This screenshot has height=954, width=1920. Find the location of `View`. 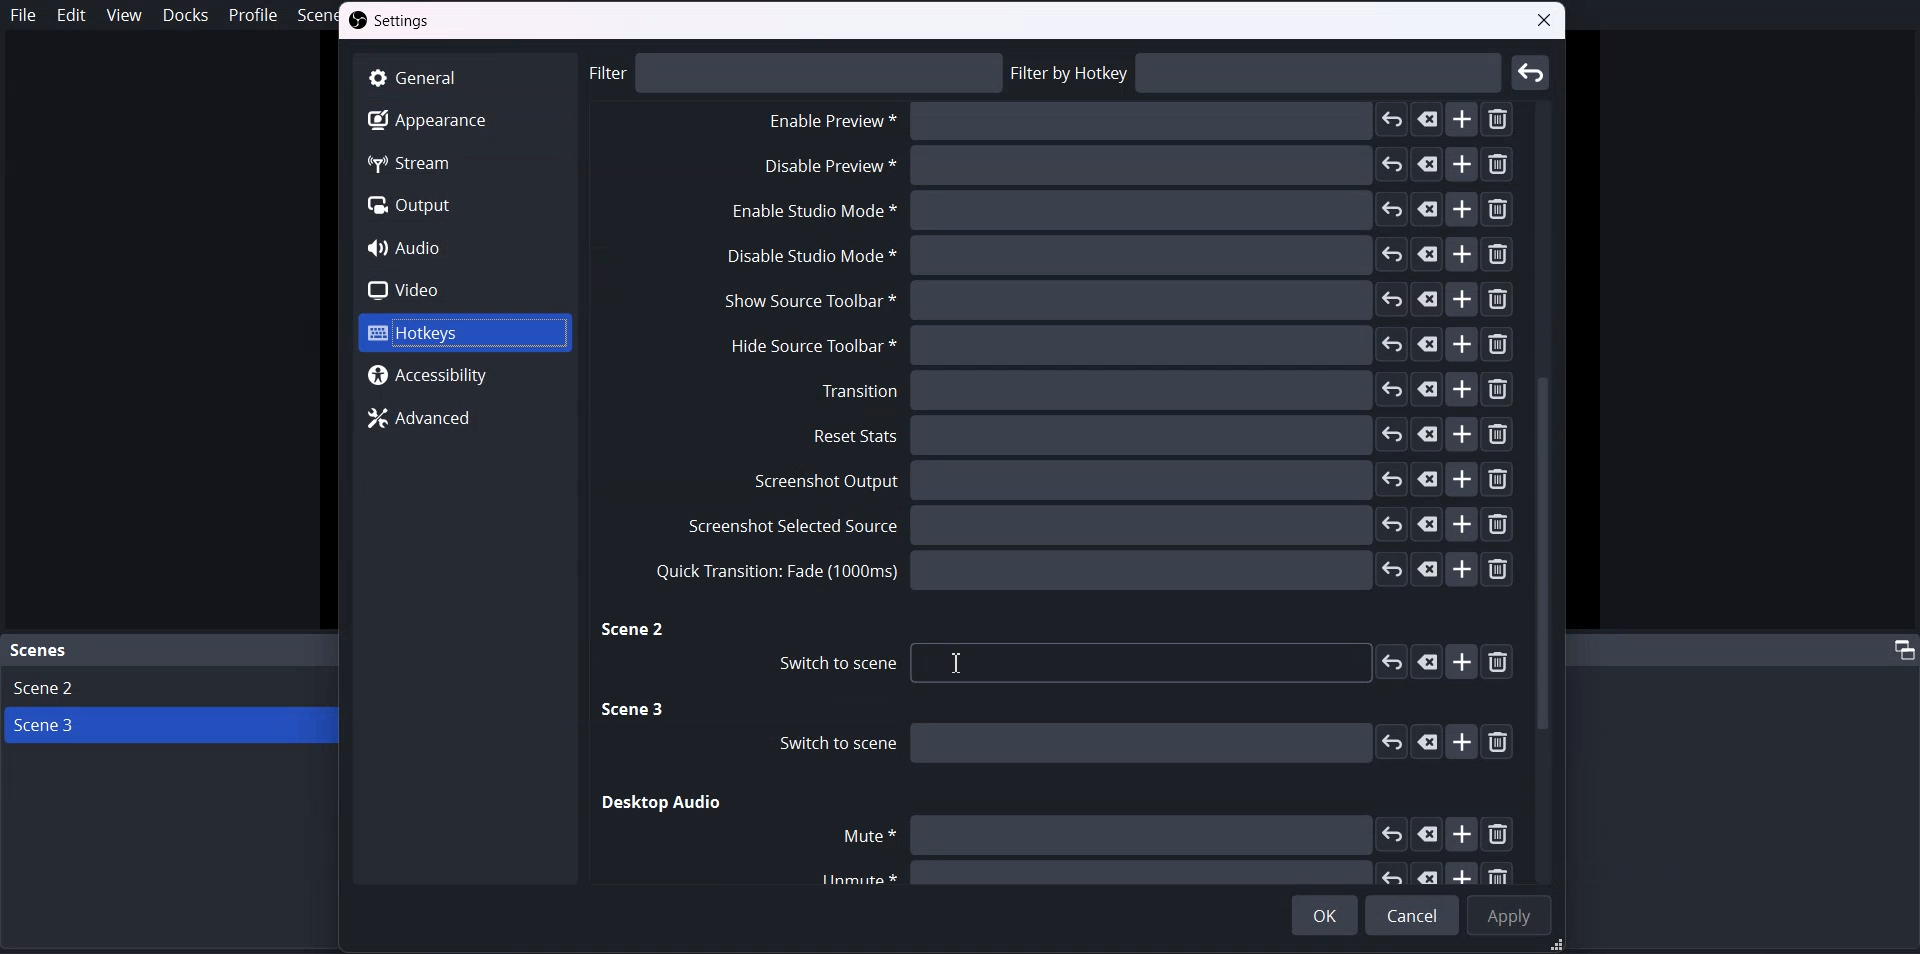

View is located at coordinates (122, 14).